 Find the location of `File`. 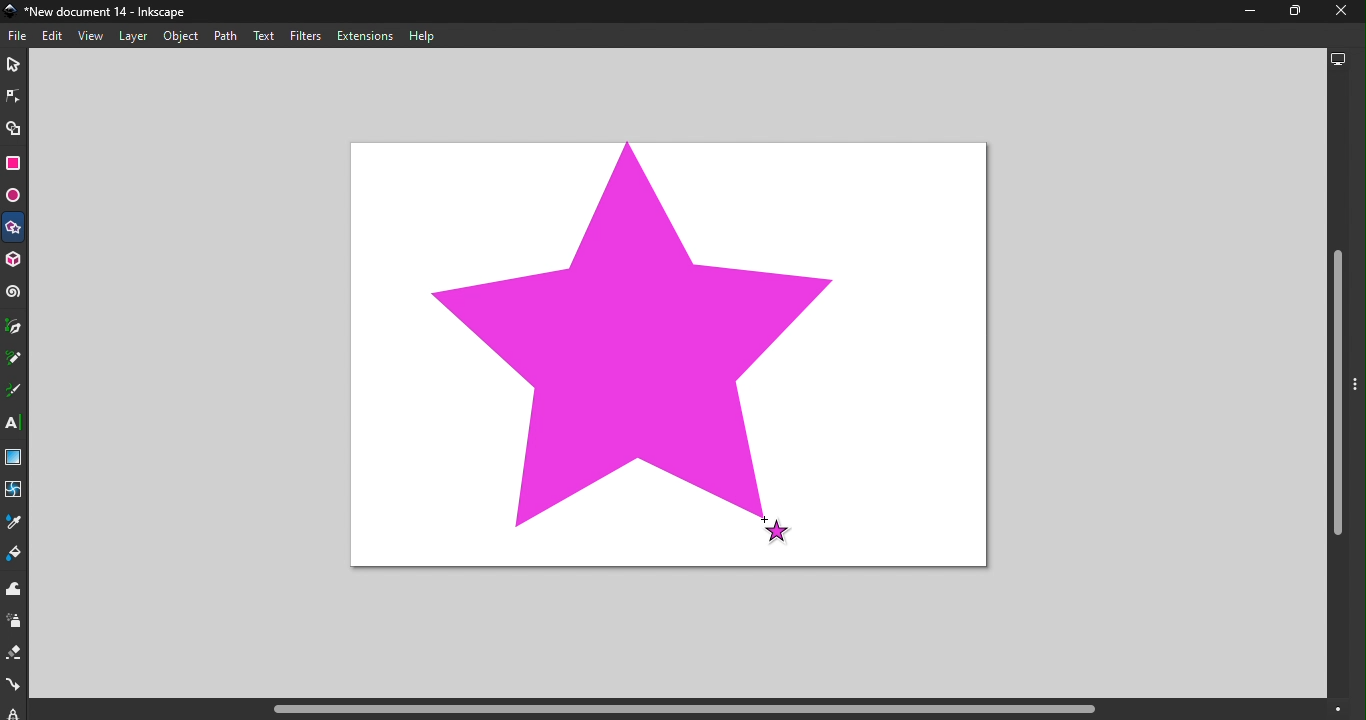

File is located at coordinates (20, 36).